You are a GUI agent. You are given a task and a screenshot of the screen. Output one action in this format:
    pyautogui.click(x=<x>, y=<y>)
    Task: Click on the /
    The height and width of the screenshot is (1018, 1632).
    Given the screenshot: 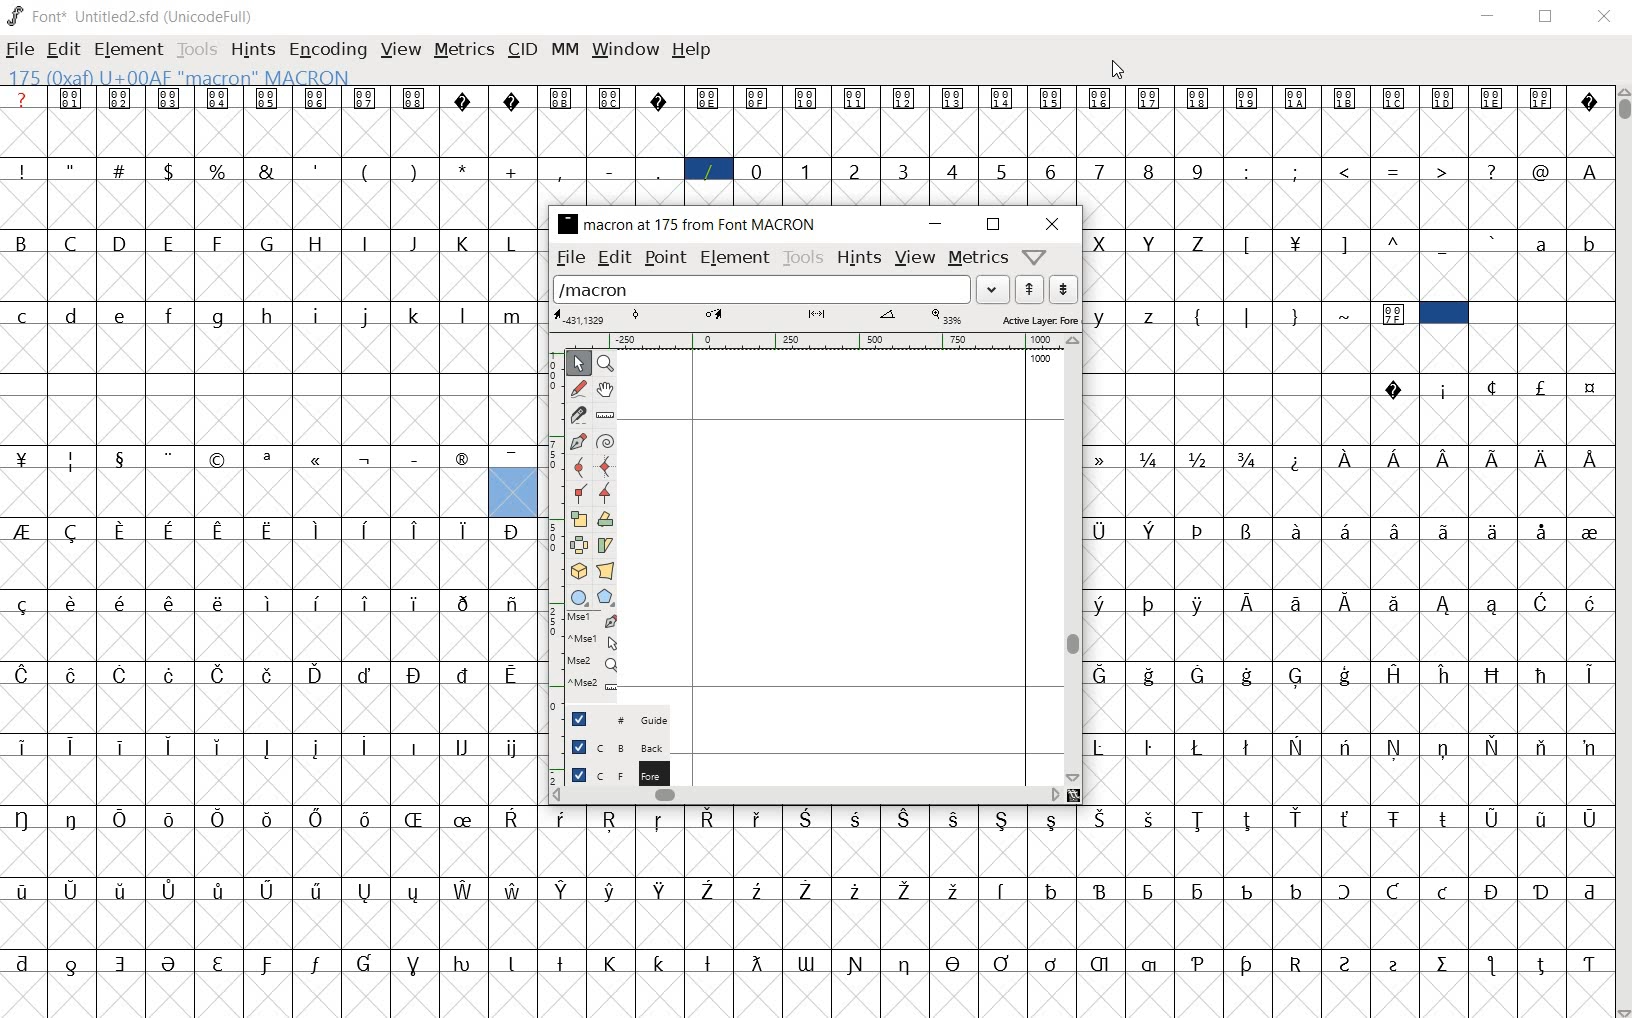 What is the action you would take?
    pyautogui.click(x=708, y=169)
    